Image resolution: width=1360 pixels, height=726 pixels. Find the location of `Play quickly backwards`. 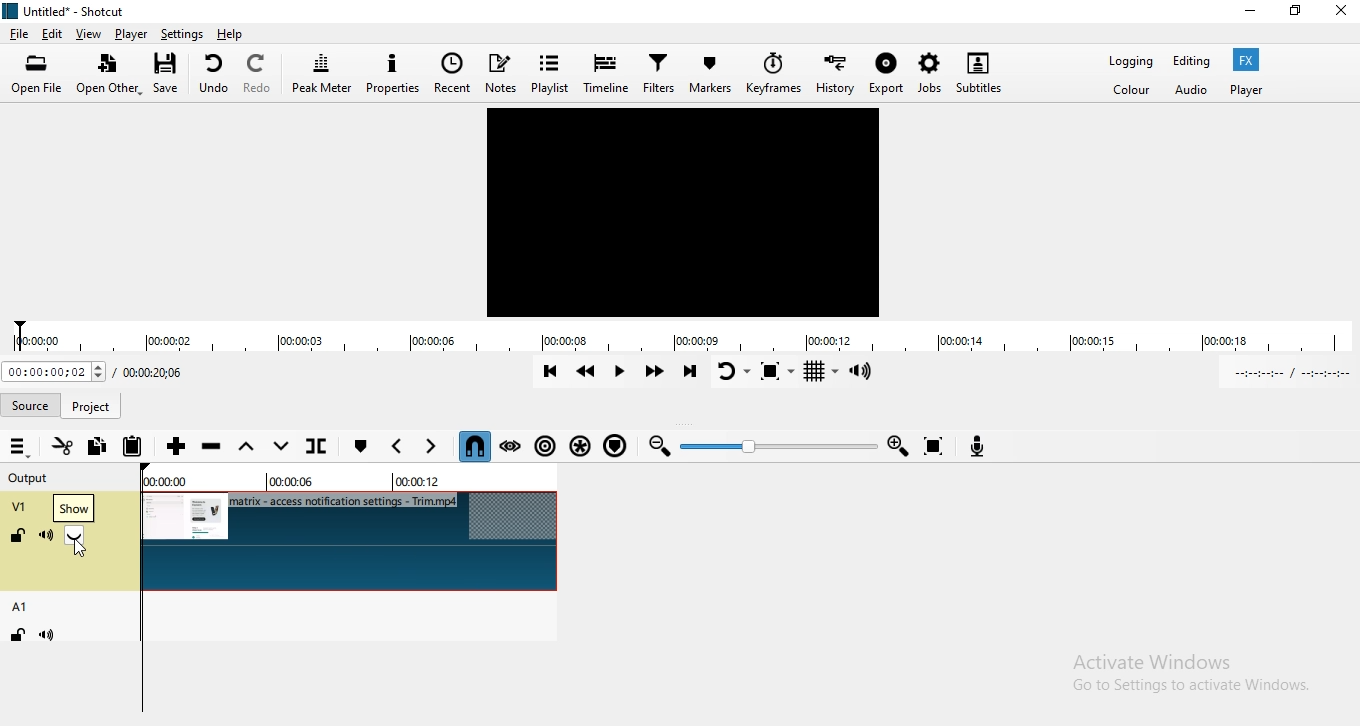

Play quickly backwards is located at coordinates (586, 375).